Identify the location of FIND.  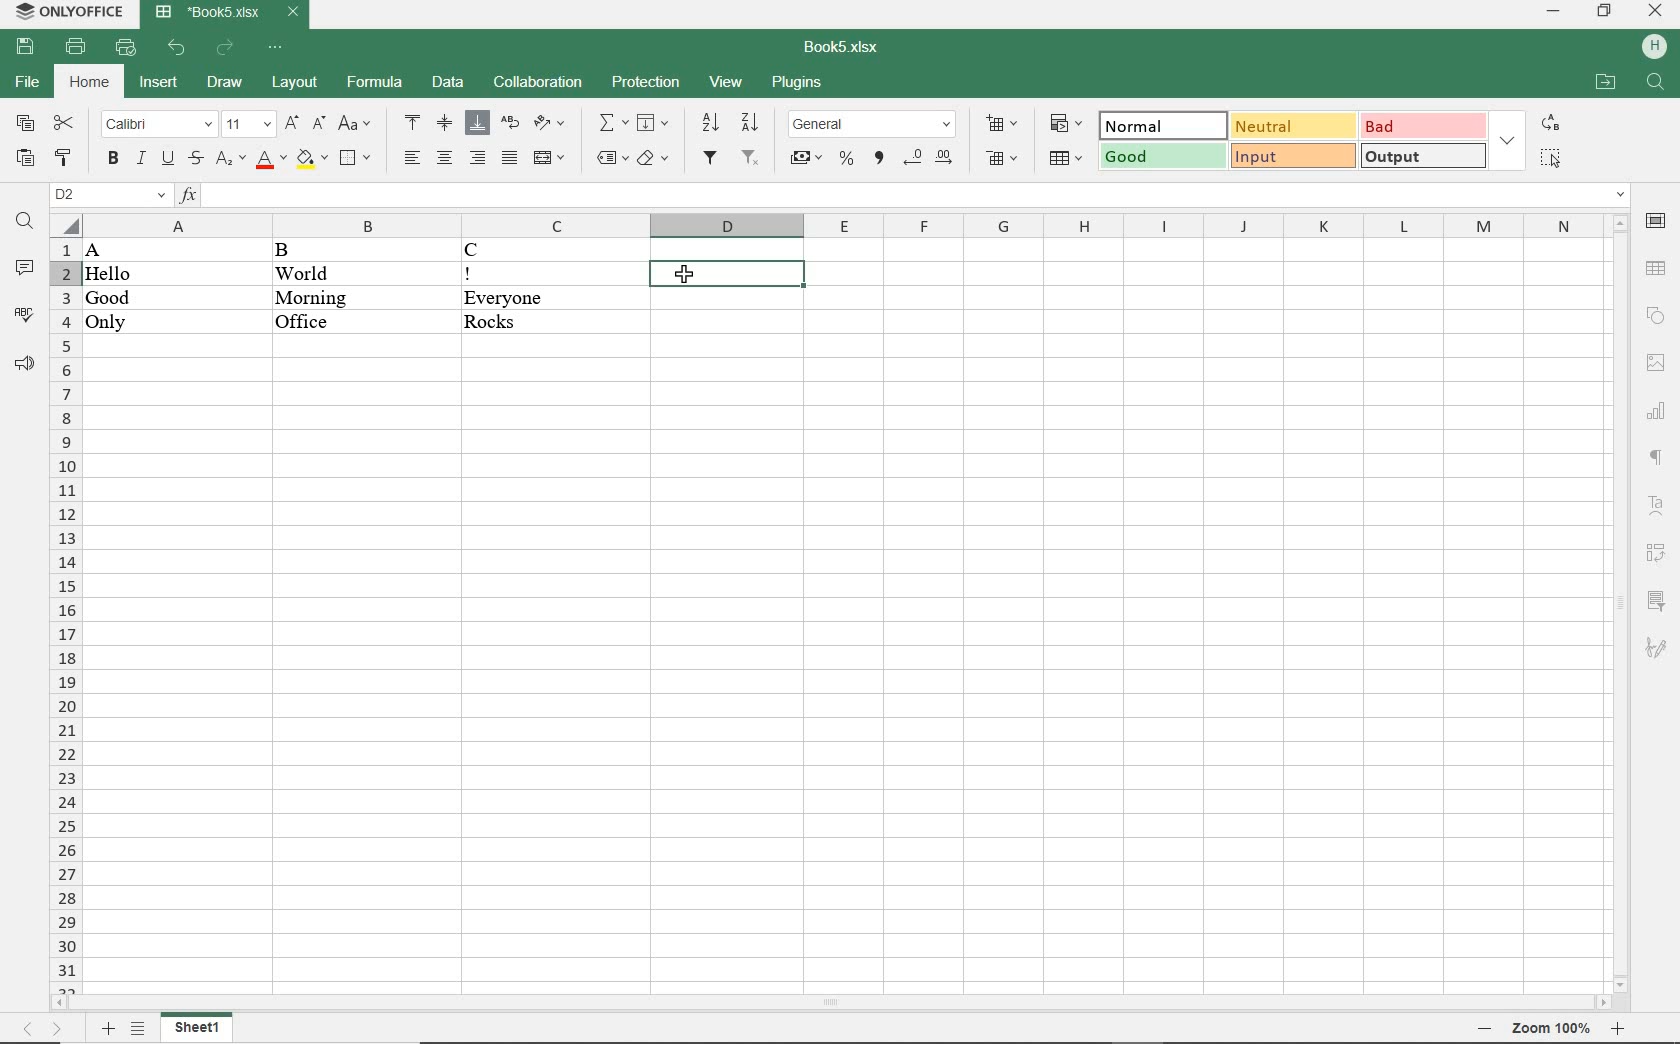
(1654, 82).